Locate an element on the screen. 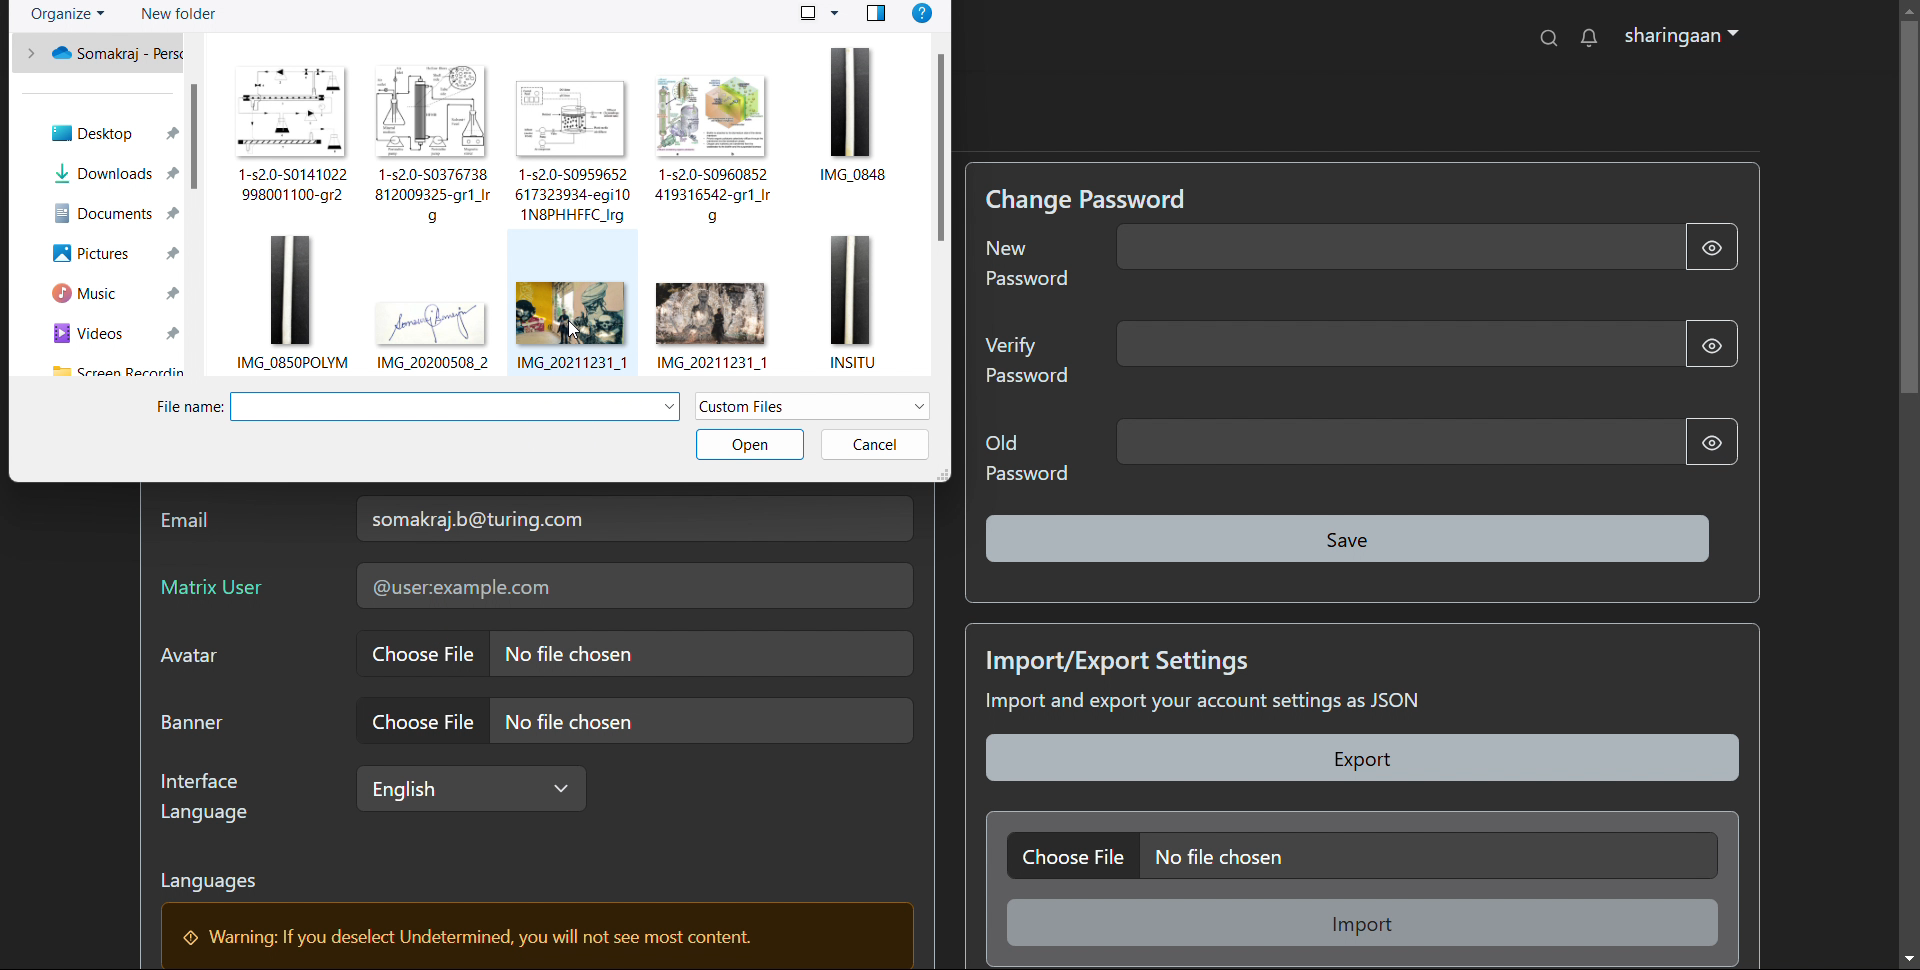 The image size is (1920, 970). select interface language is located at coordinates (468, 788).